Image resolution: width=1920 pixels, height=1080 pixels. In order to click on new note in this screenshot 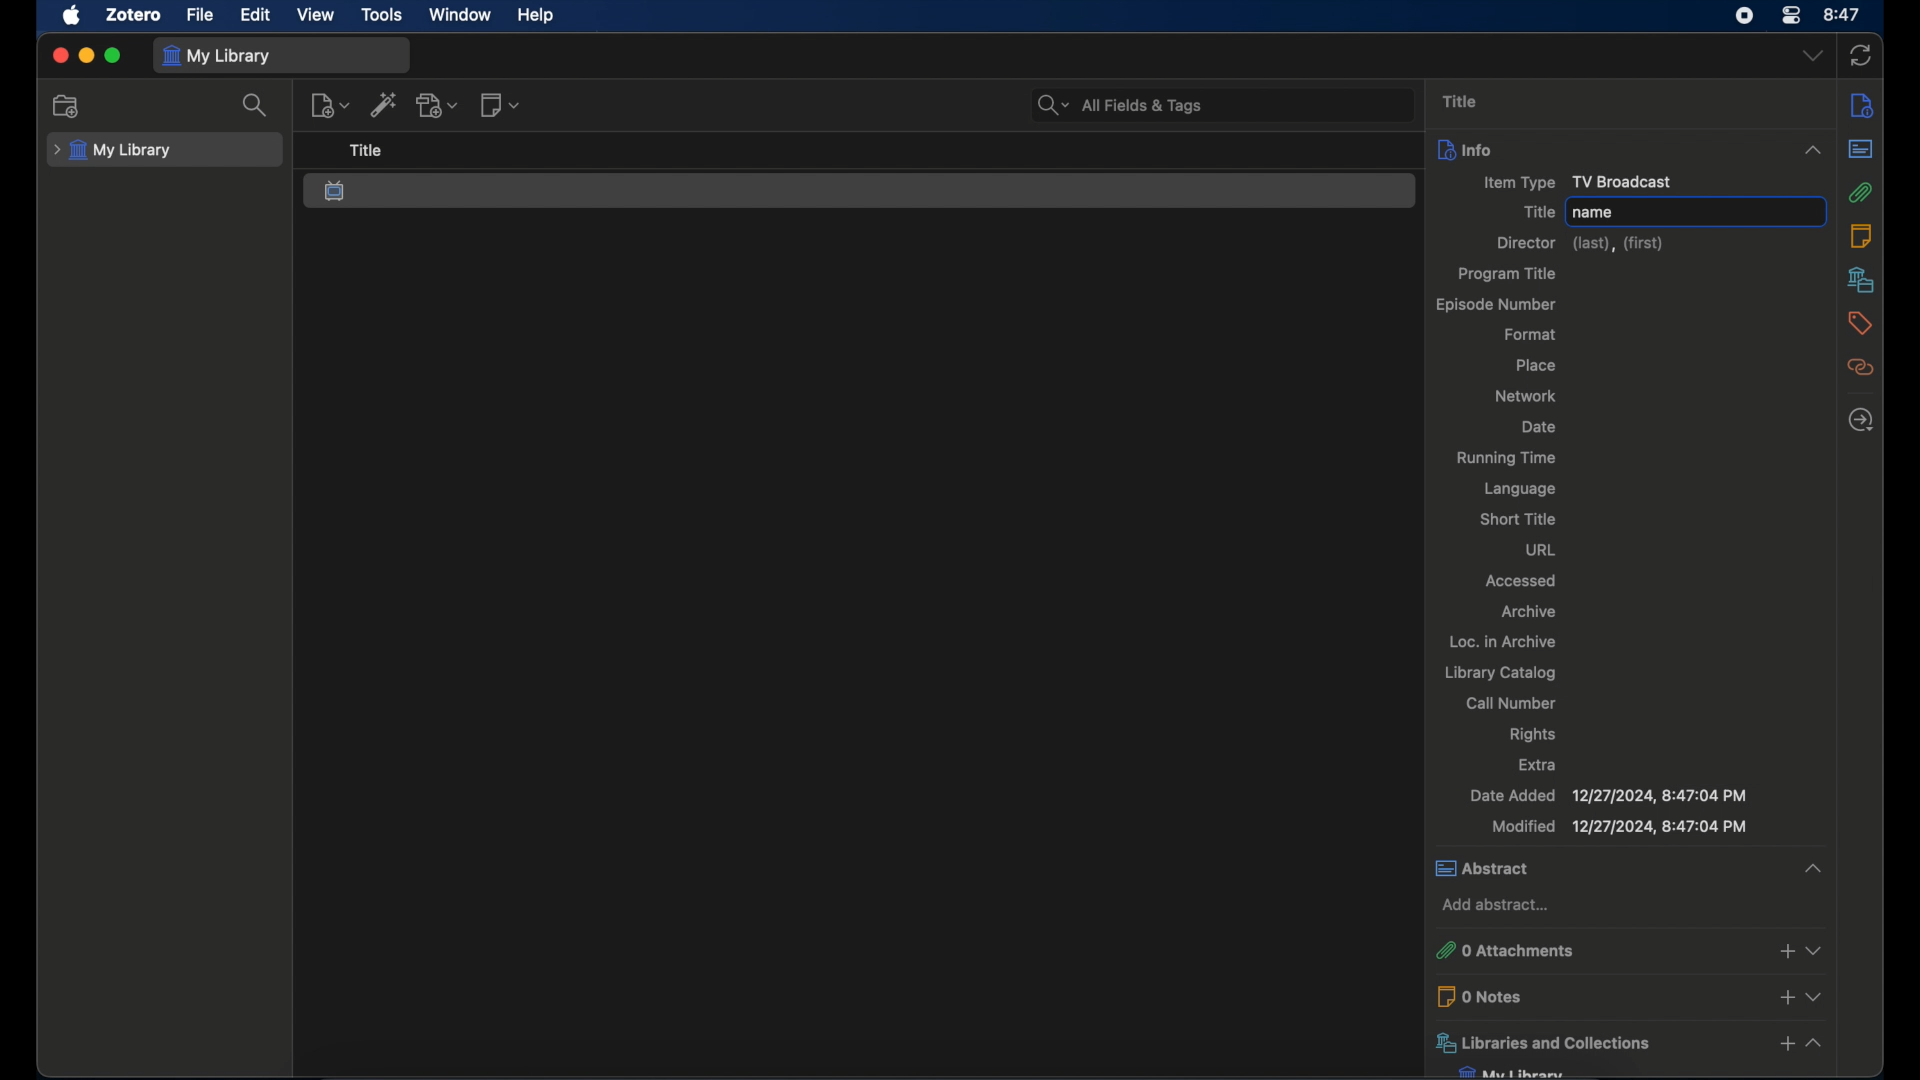, I will do `click(499, 106)`.